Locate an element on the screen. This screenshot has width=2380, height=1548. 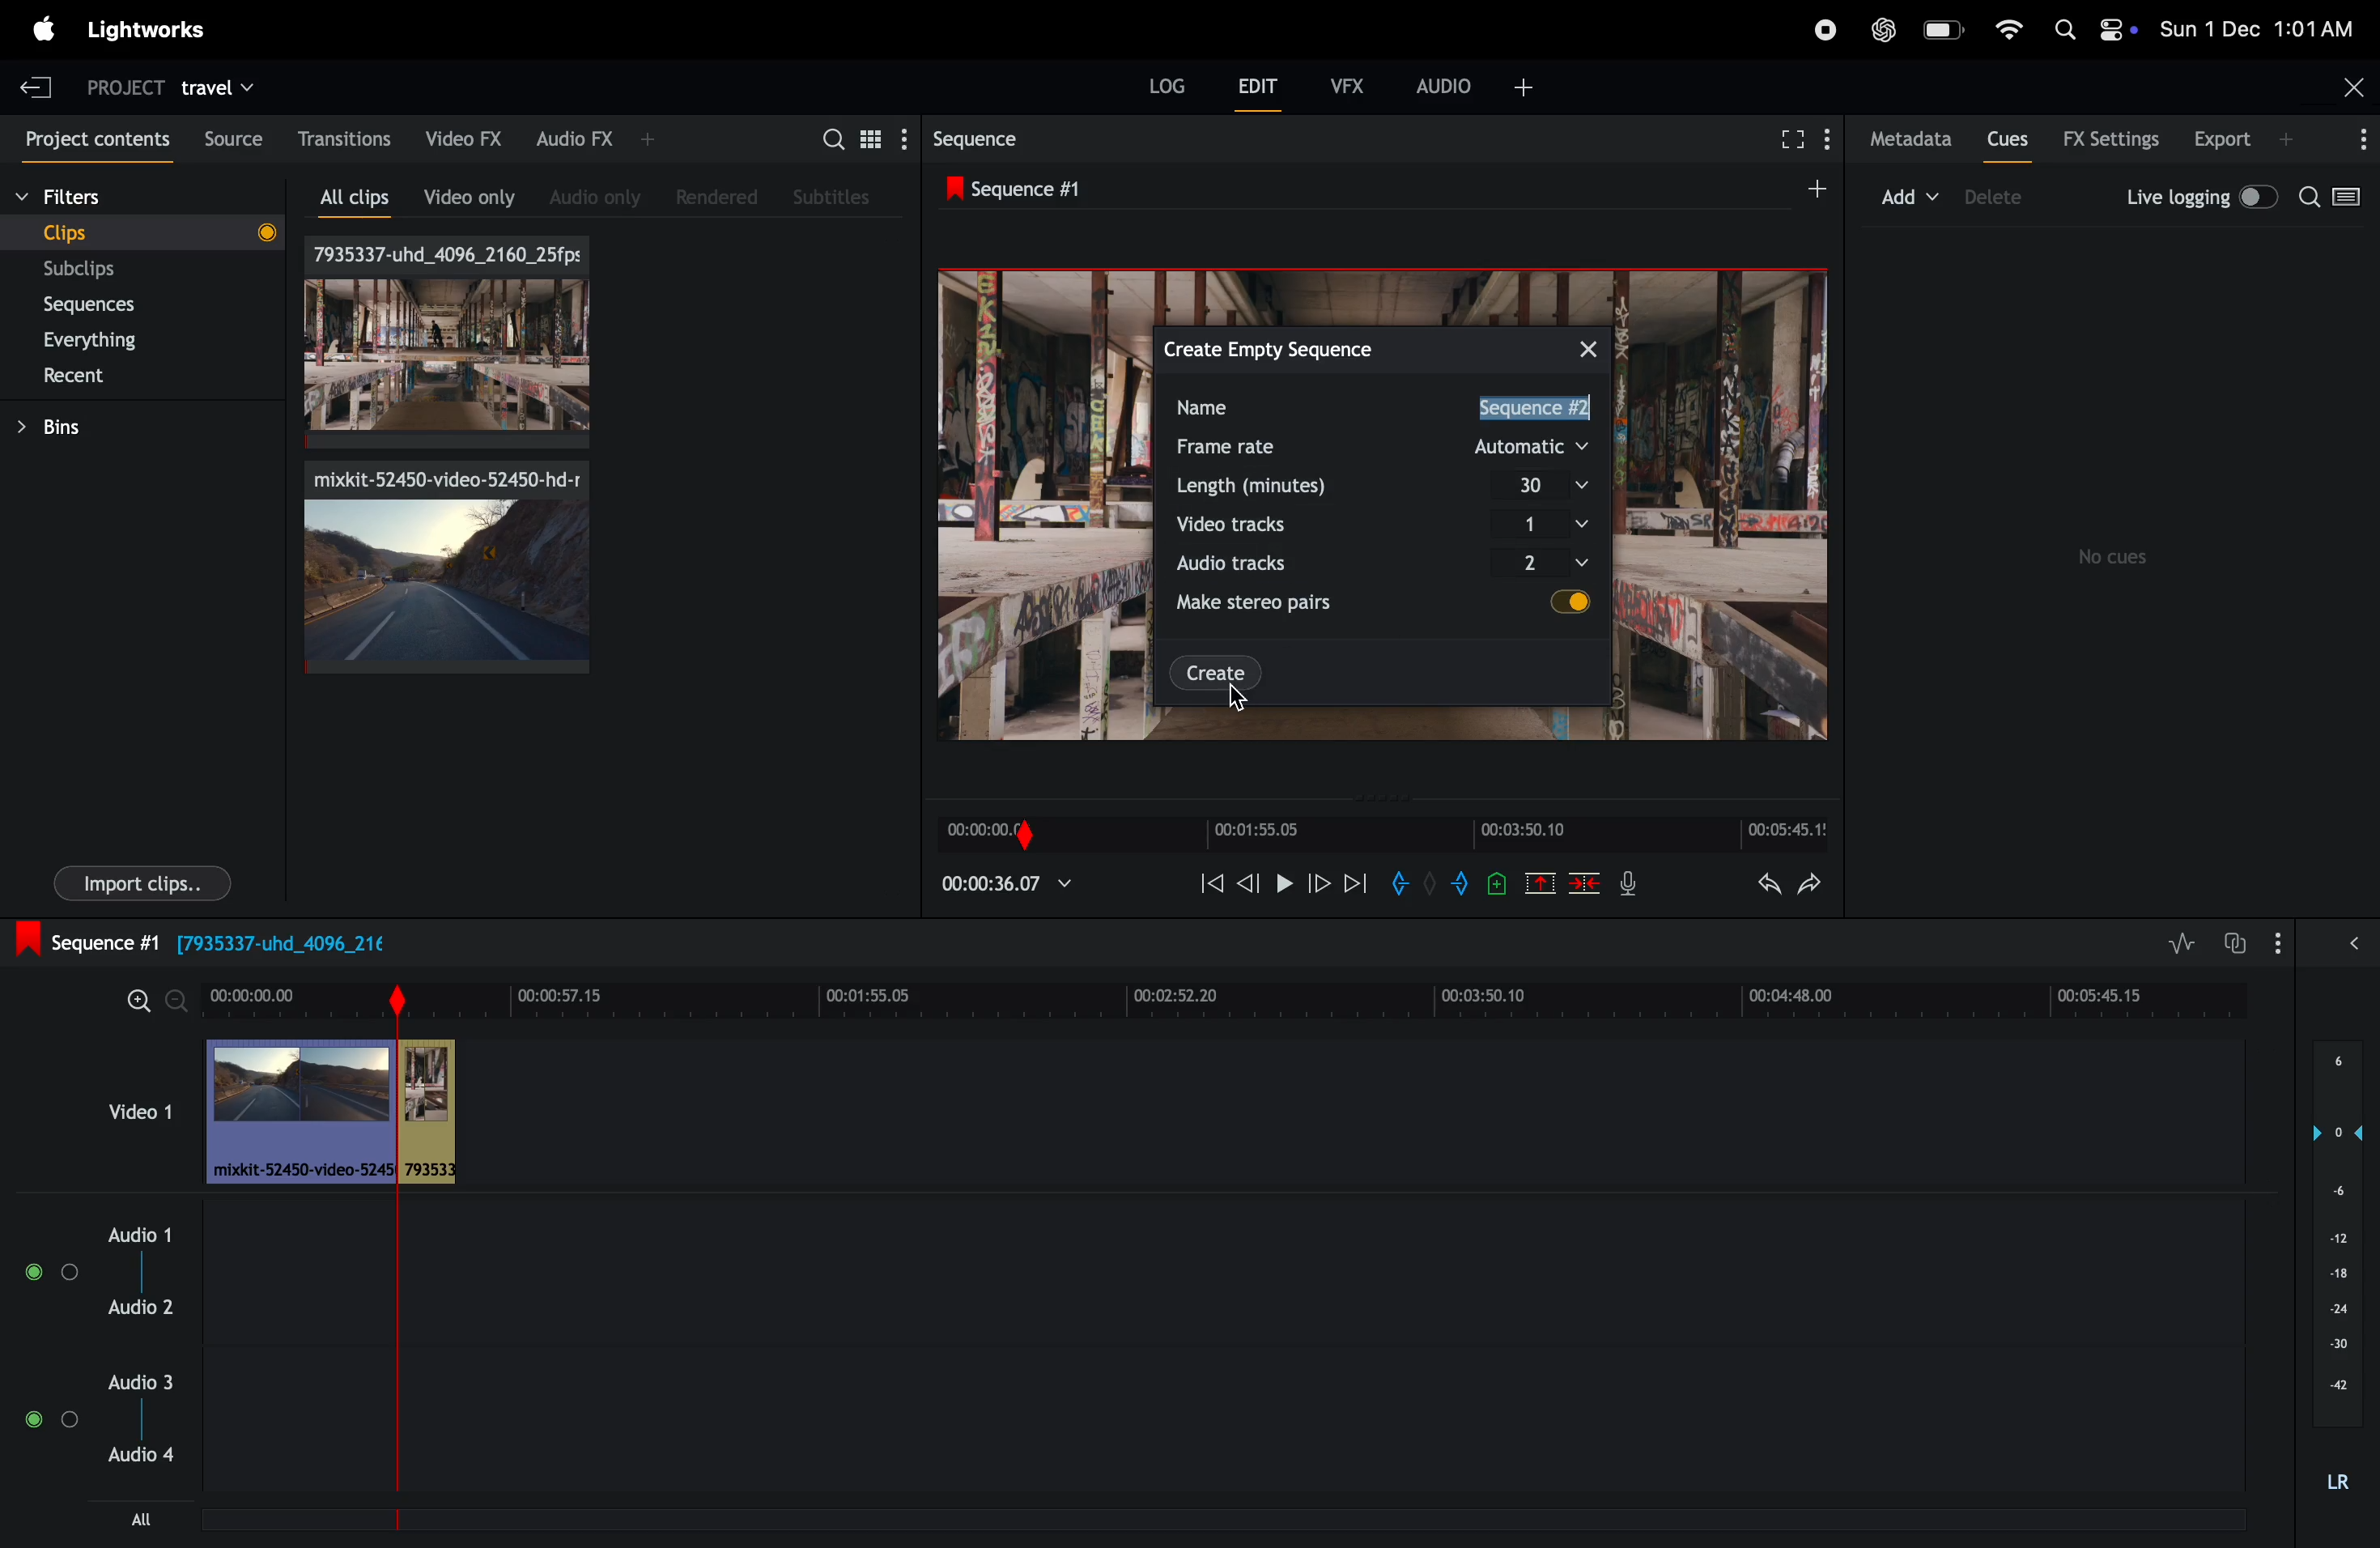
cut is located at coordinates (1540, 882).